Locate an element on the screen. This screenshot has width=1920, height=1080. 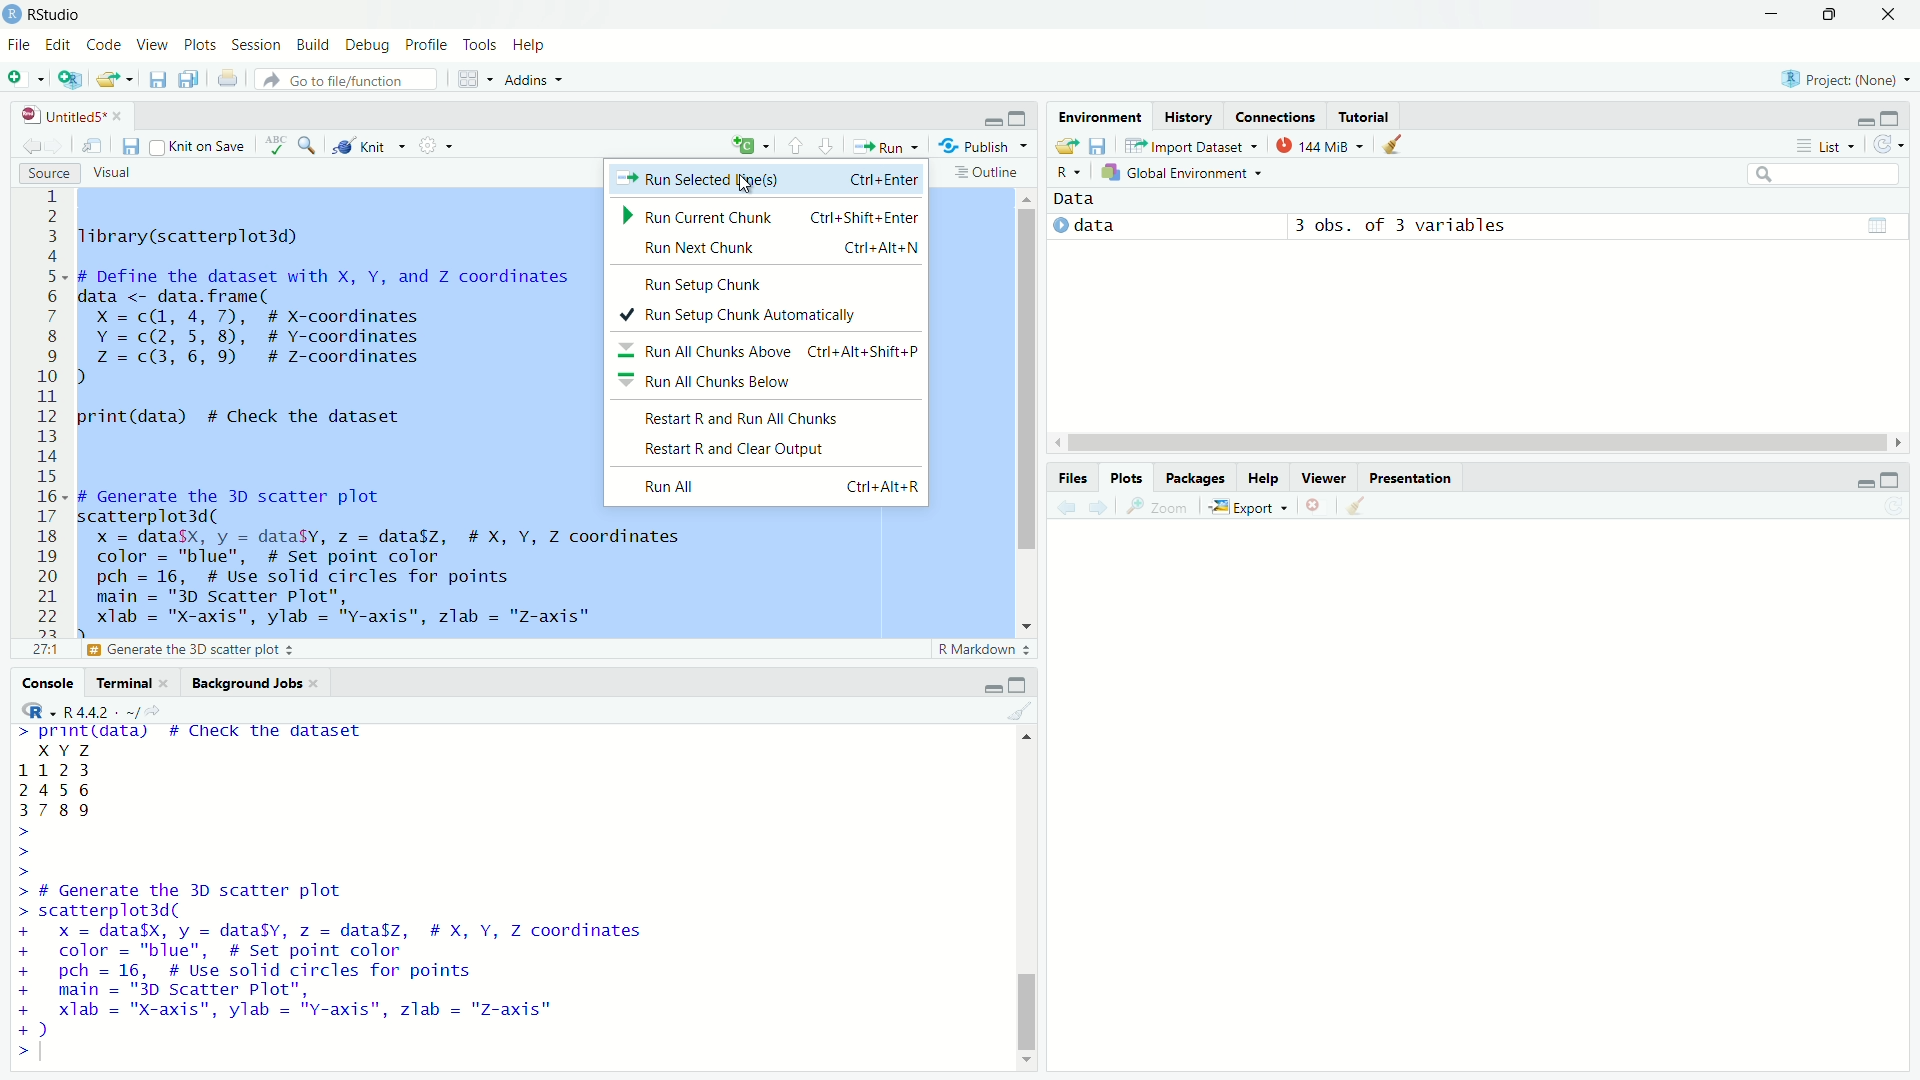
show in new window is located at coordinates (92, 146).